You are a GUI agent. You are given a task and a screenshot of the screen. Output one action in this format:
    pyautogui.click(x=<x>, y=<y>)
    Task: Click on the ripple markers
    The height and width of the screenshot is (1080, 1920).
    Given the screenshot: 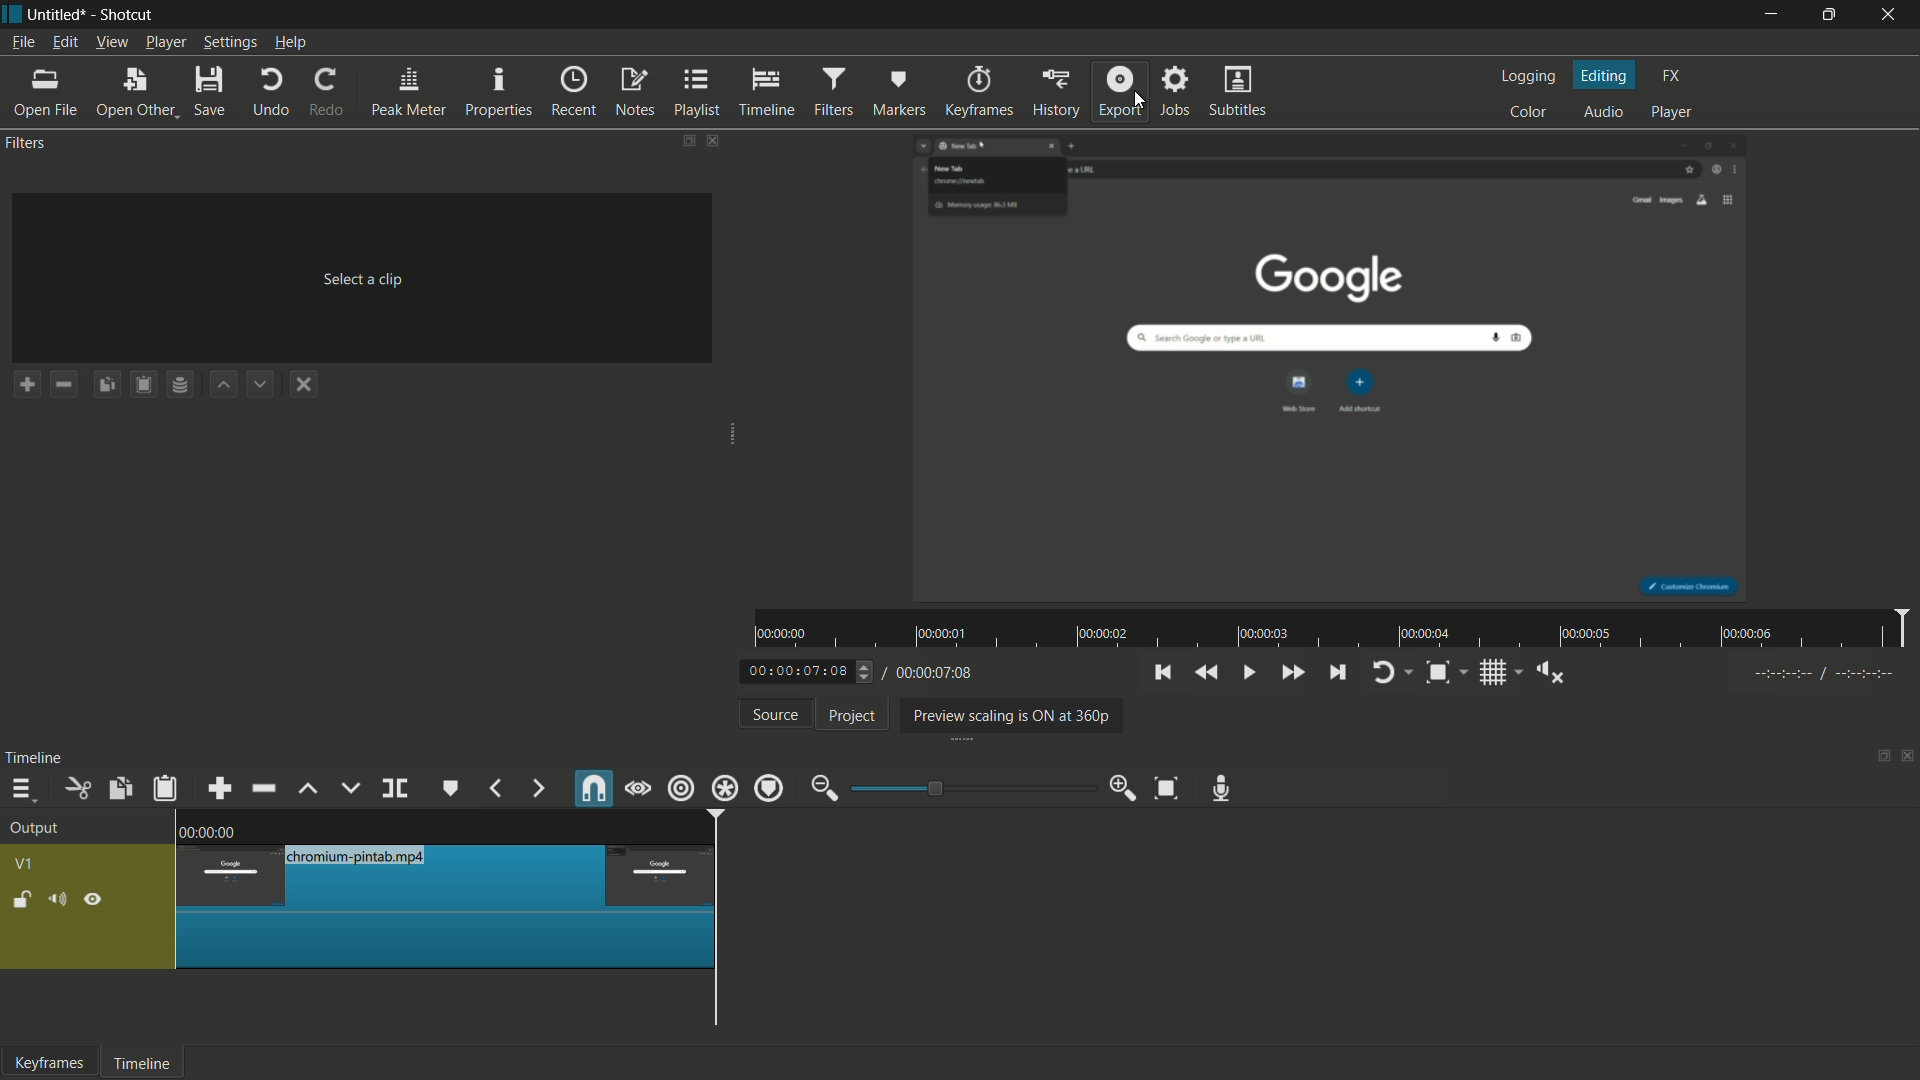 What is the action you would take?
    pyautogui.click(x=769, y=788)
    